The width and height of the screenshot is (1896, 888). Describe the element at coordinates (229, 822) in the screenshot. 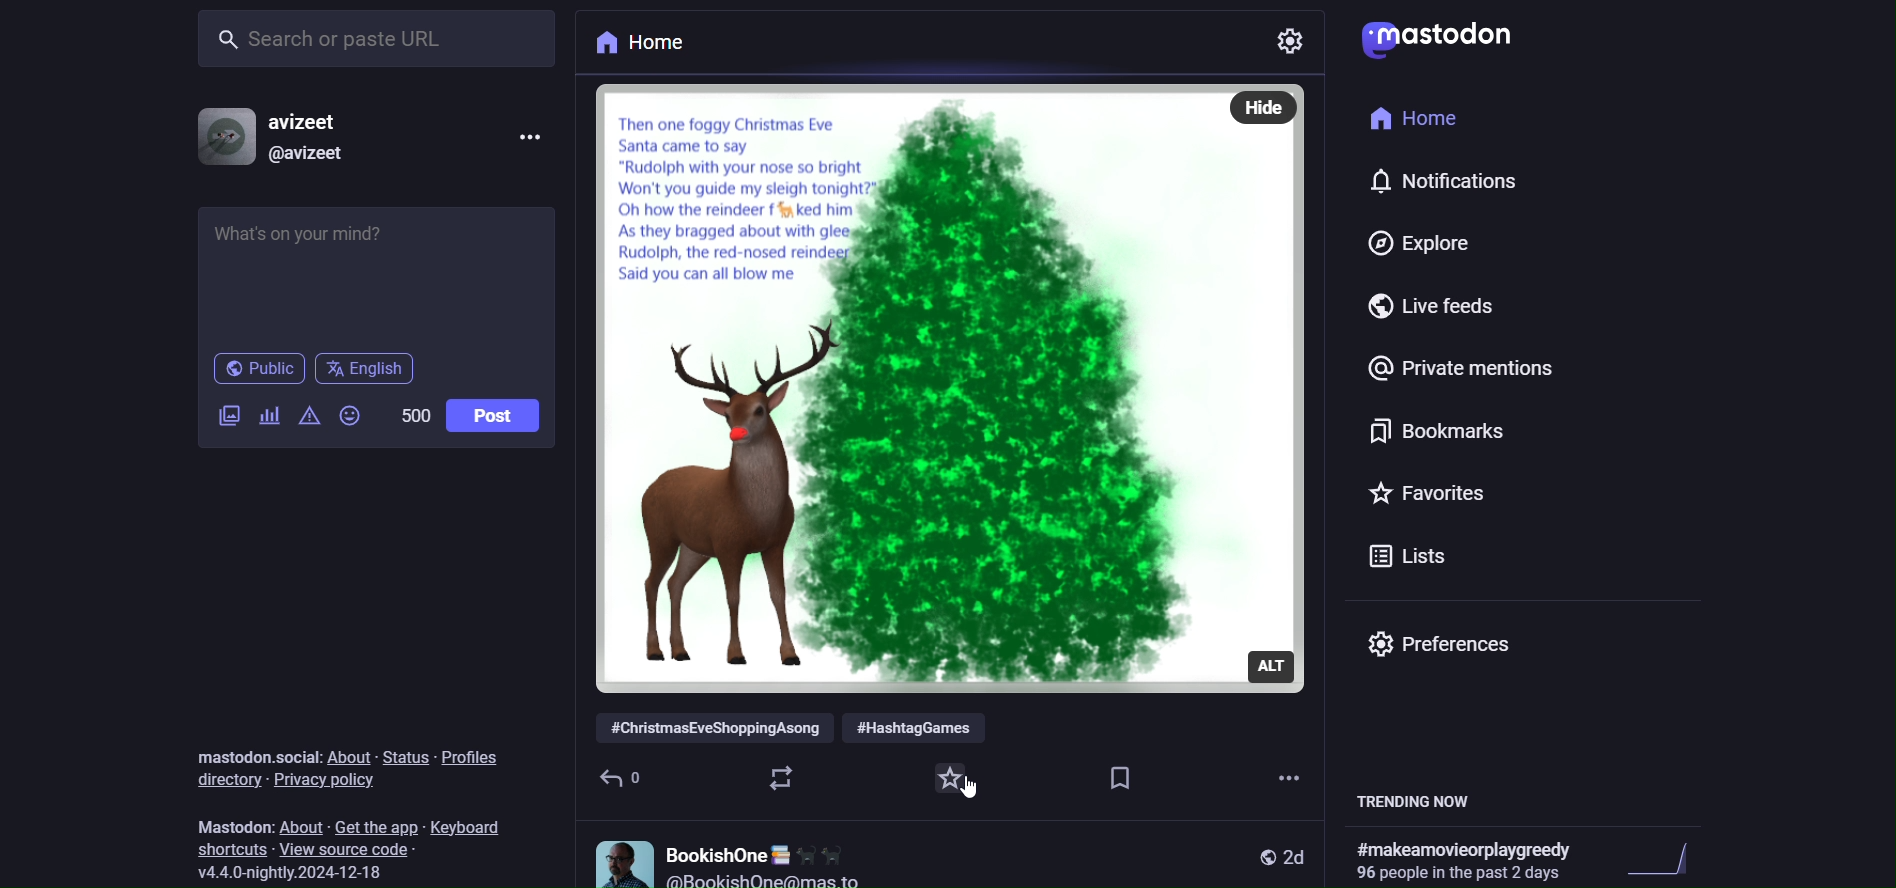

I see `mastodon` at that location.